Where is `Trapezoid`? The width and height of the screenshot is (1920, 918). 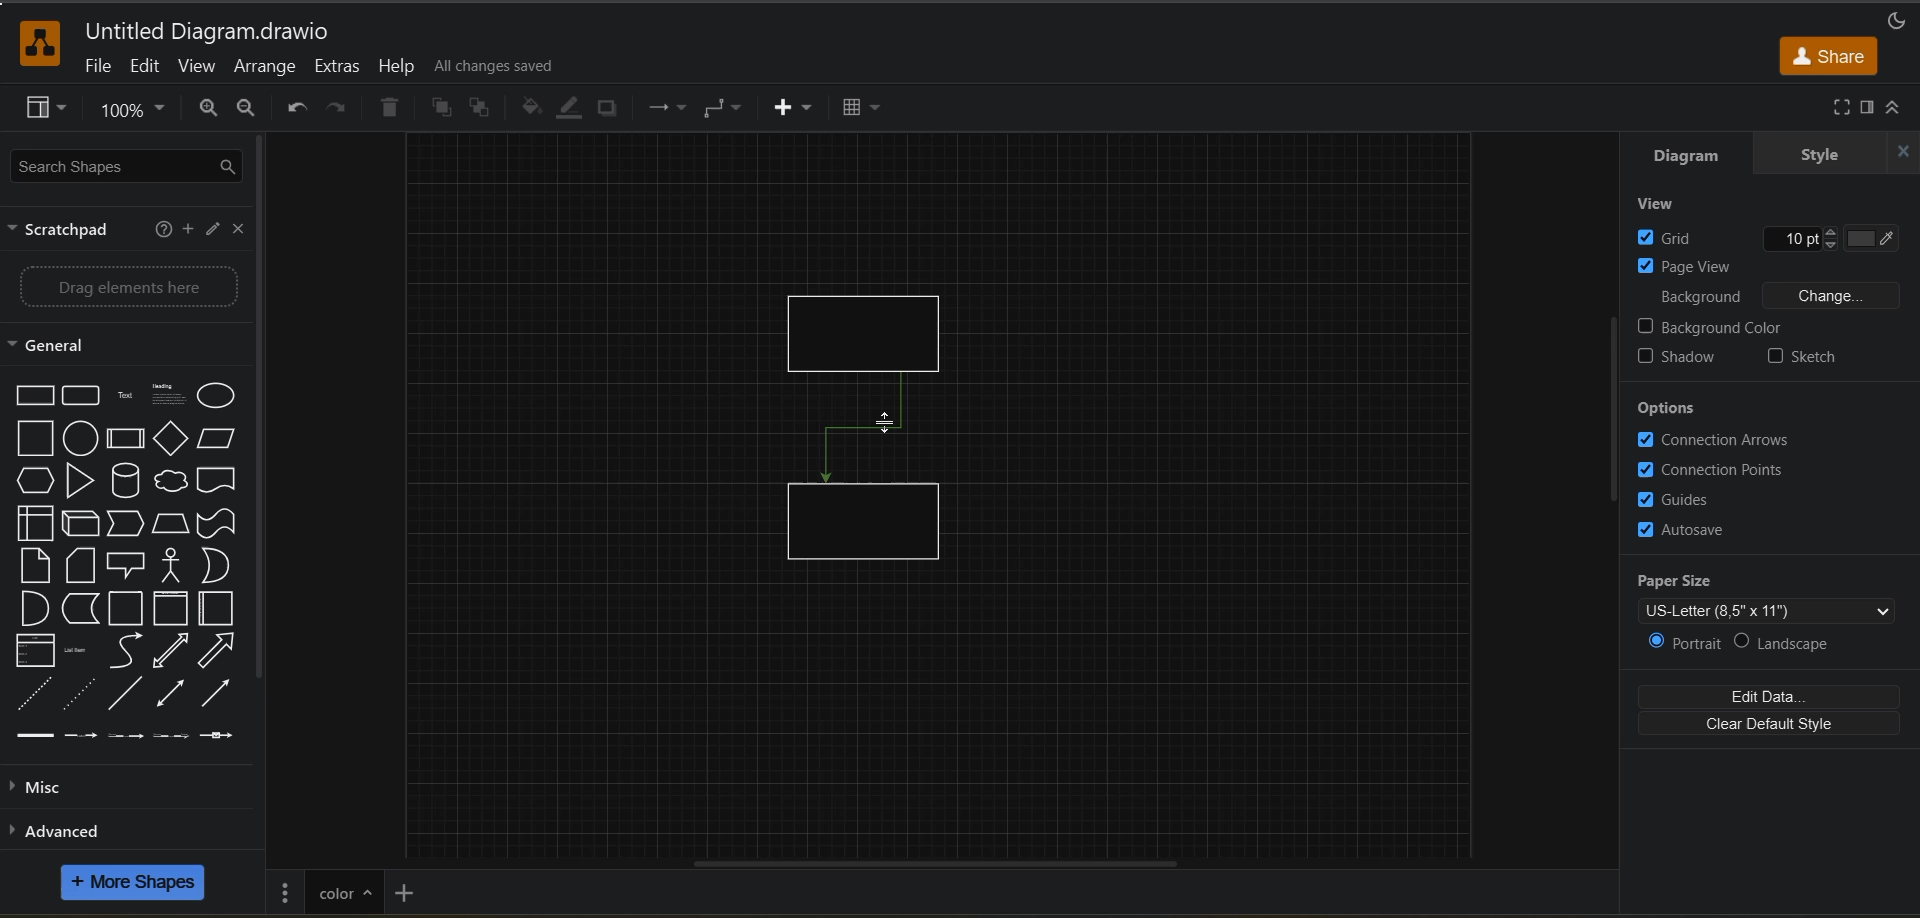
Trapezoid is located at coordinates (173, 525).